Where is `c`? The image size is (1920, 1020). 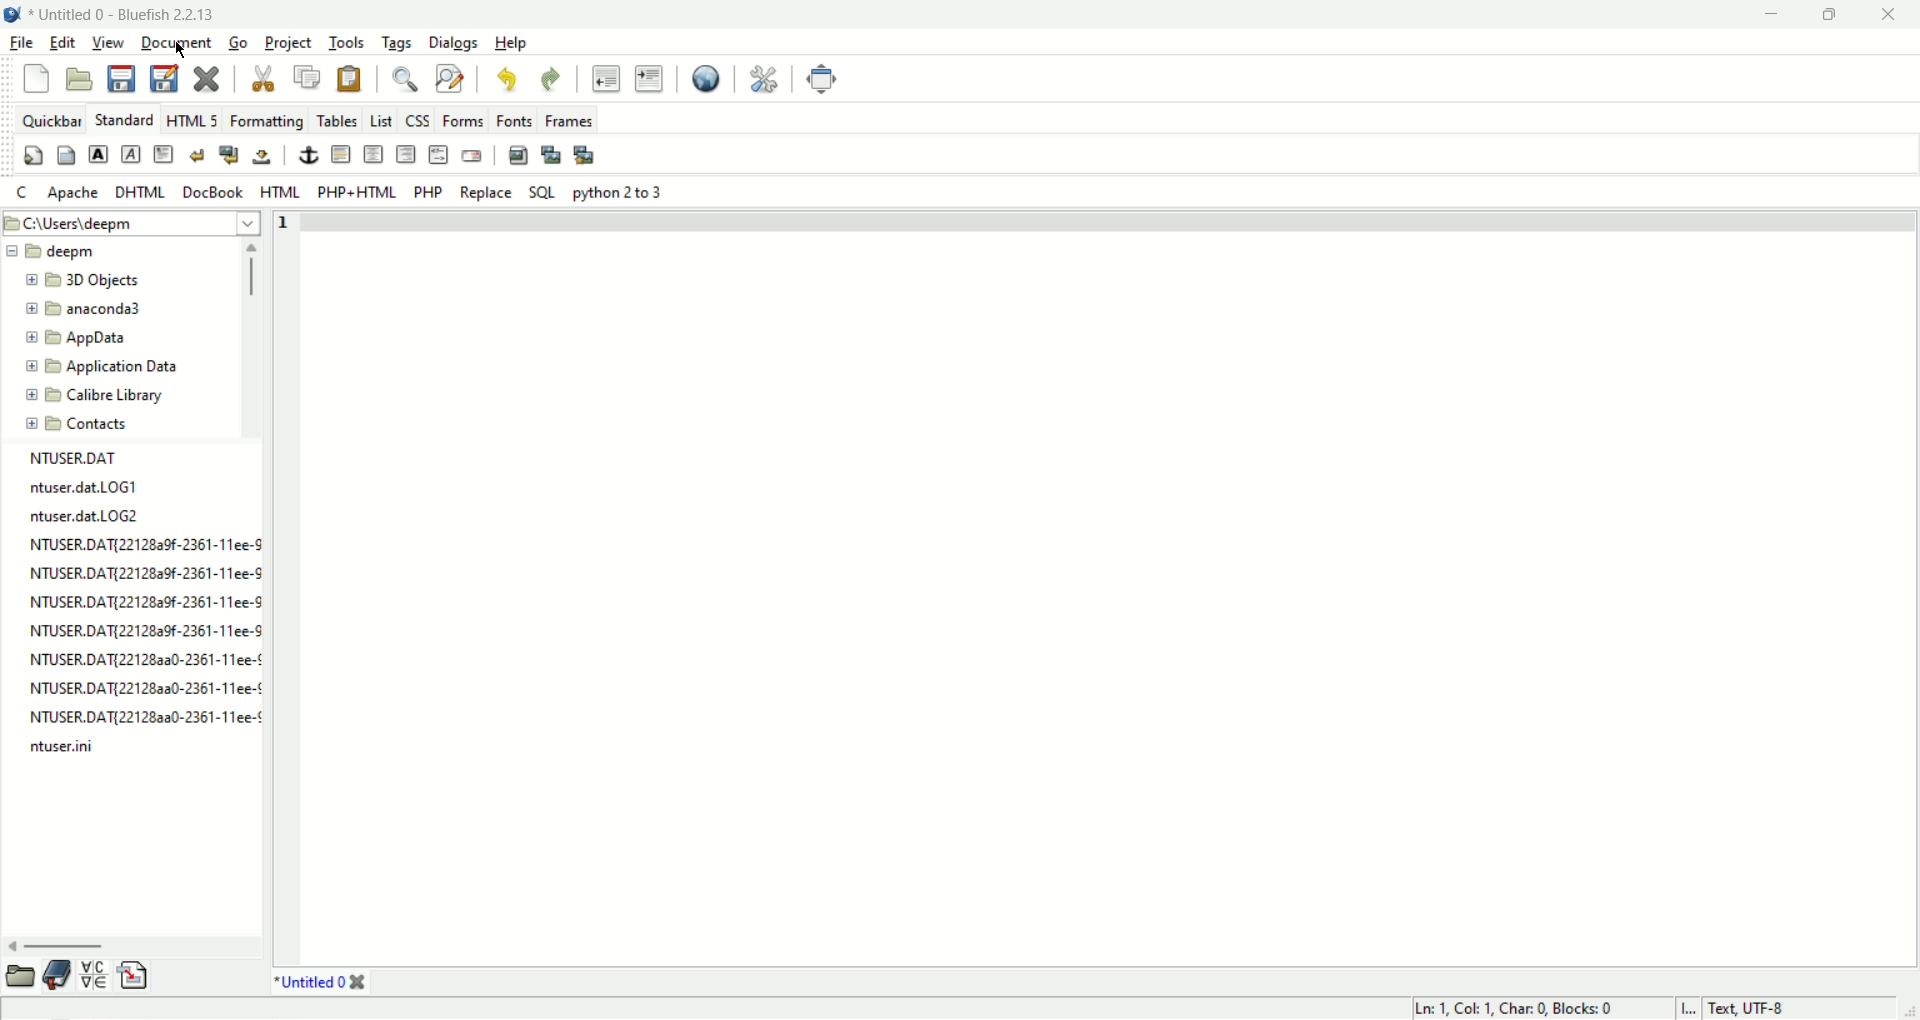 c is located at coordinates (25, 193).